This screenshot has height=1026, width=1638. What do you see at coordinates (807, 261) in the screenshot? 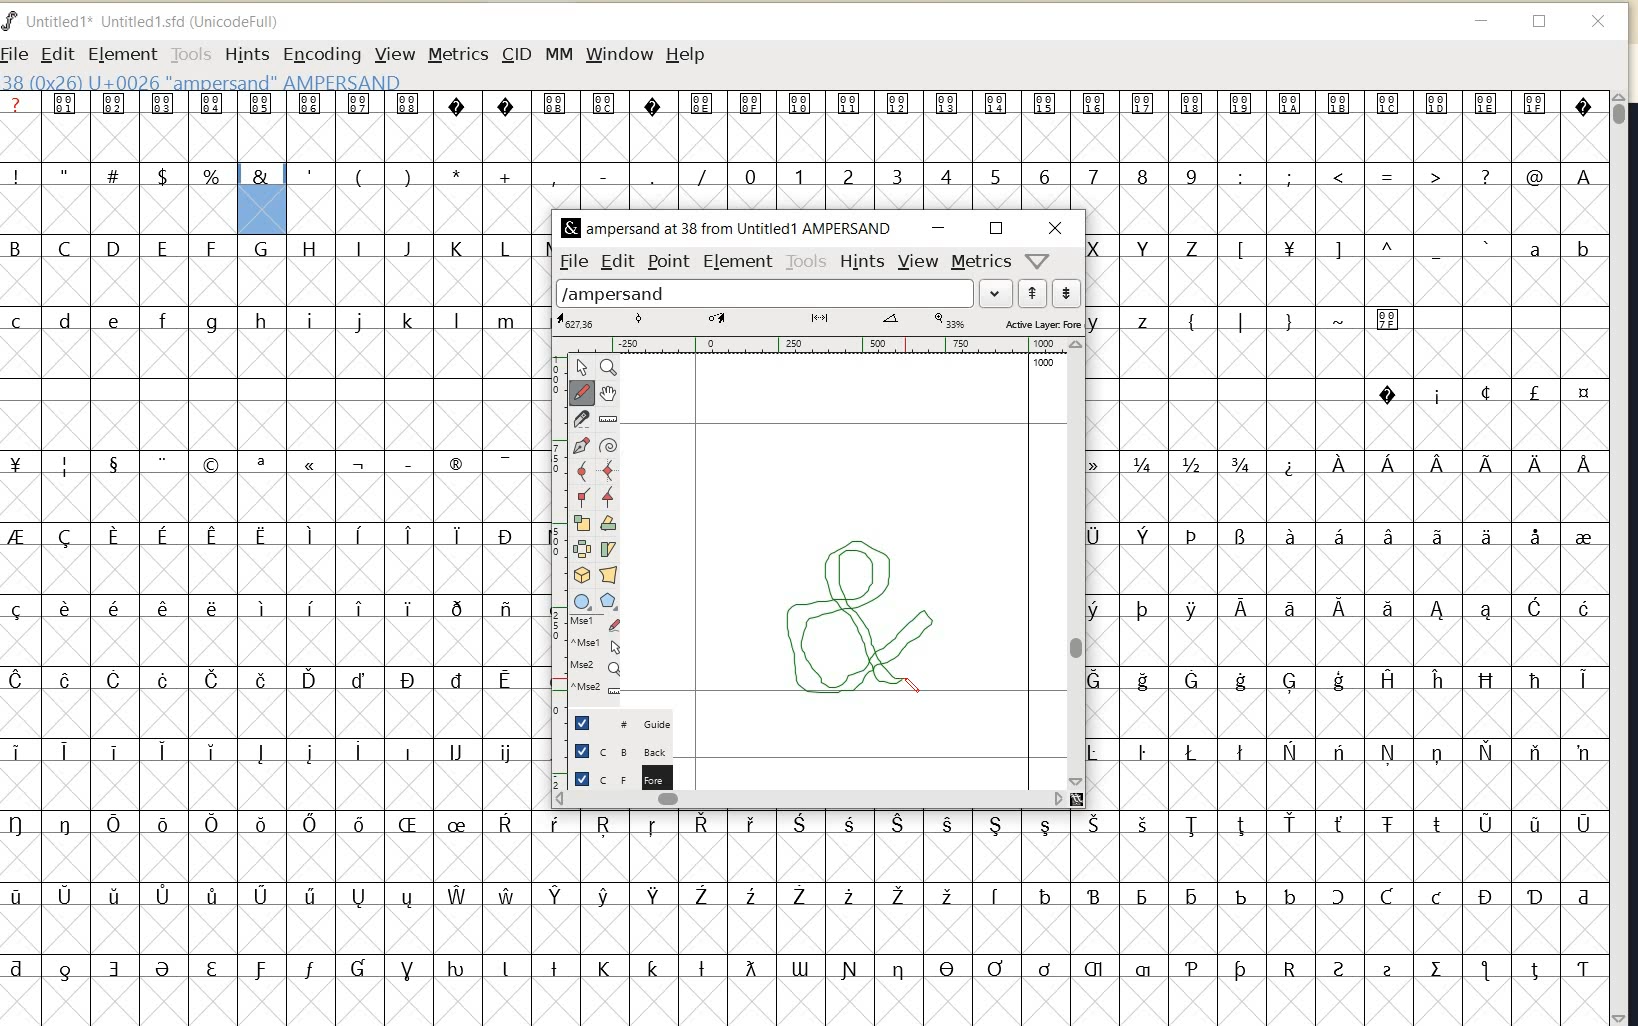
I see `TOOLS` at bounding box center [807, 261].